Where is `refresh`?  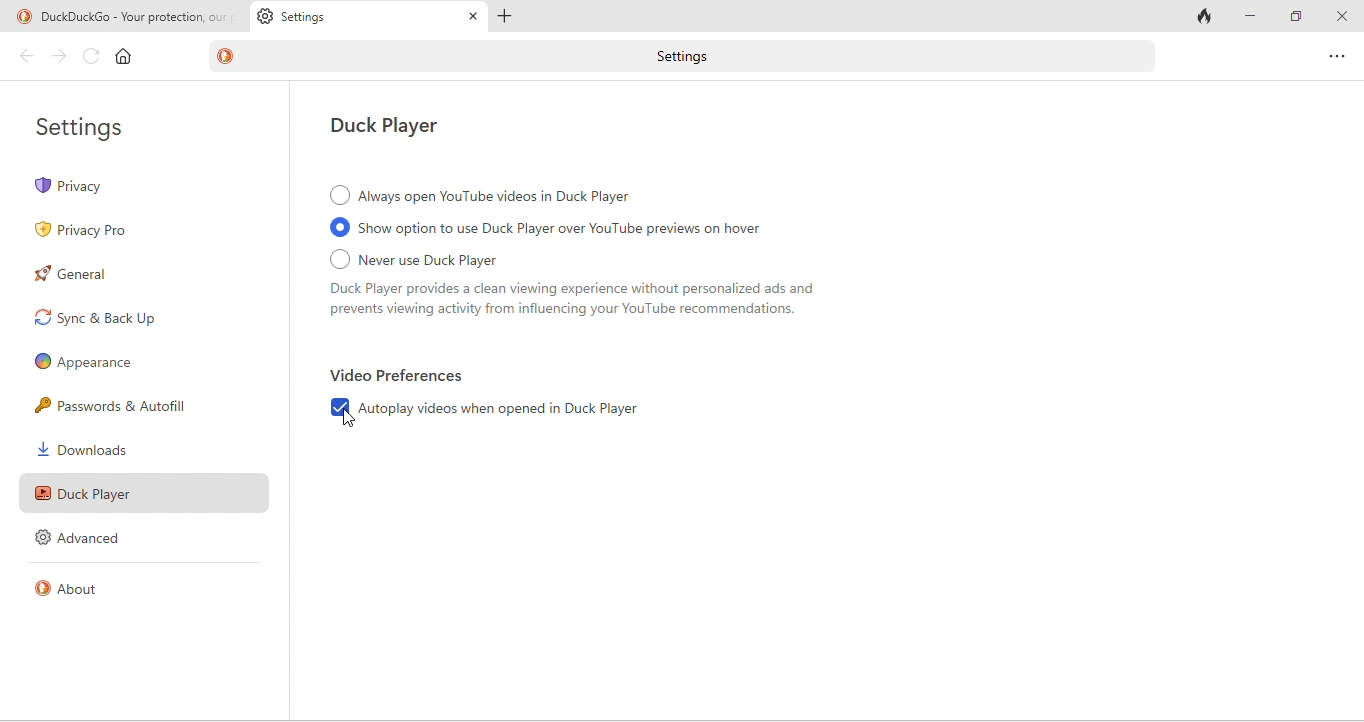 refresh is located at coordinates (92, 56).